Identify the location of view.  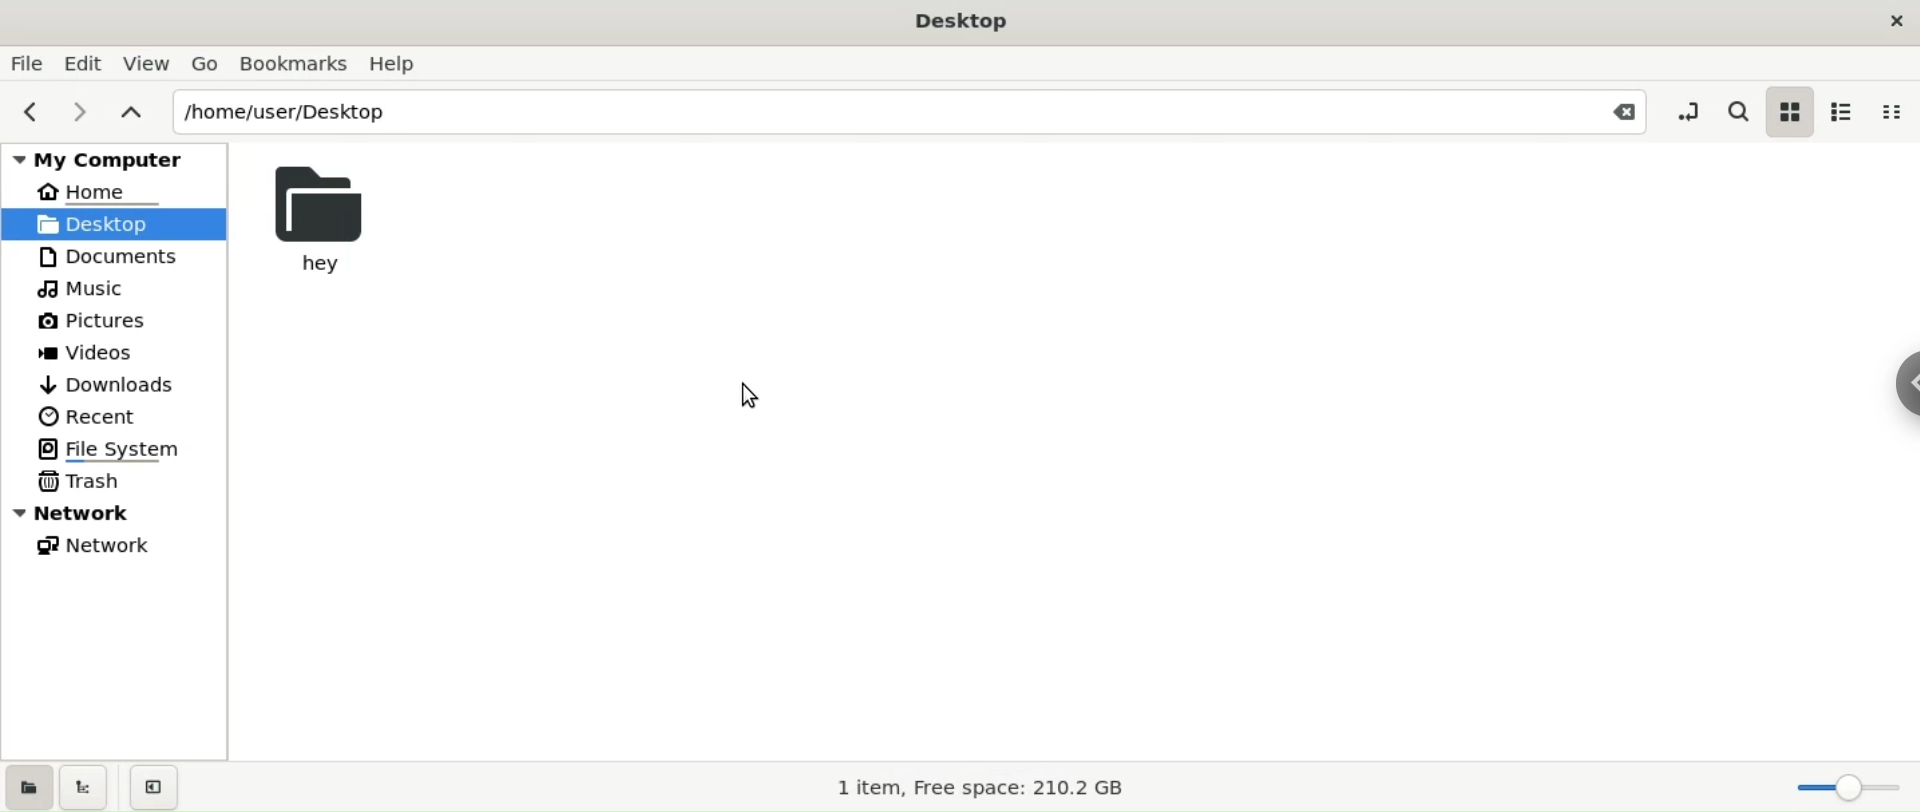
(151, 64).